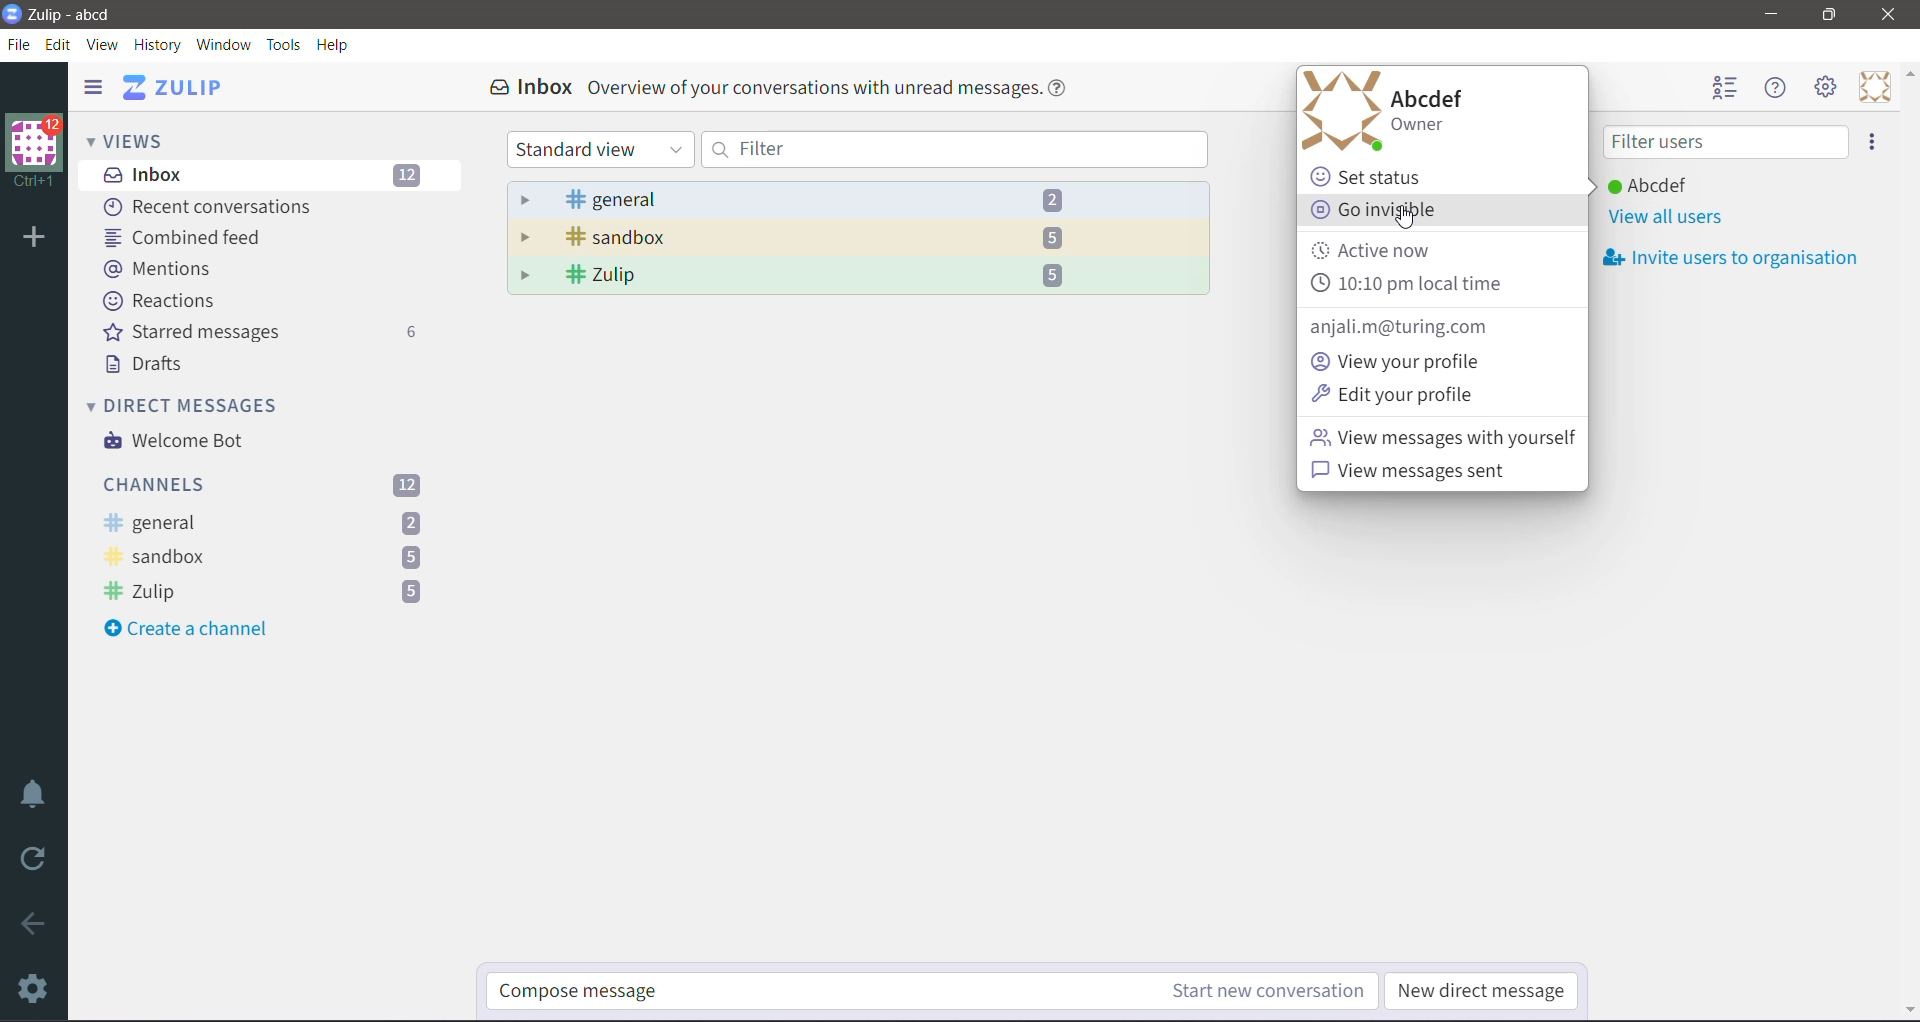 The width and height of the screenshot is (1920, 1022). What do you see at coordinates (35, 864) in the screenshot?
I see `Reload` at bounding box center [35, 864].